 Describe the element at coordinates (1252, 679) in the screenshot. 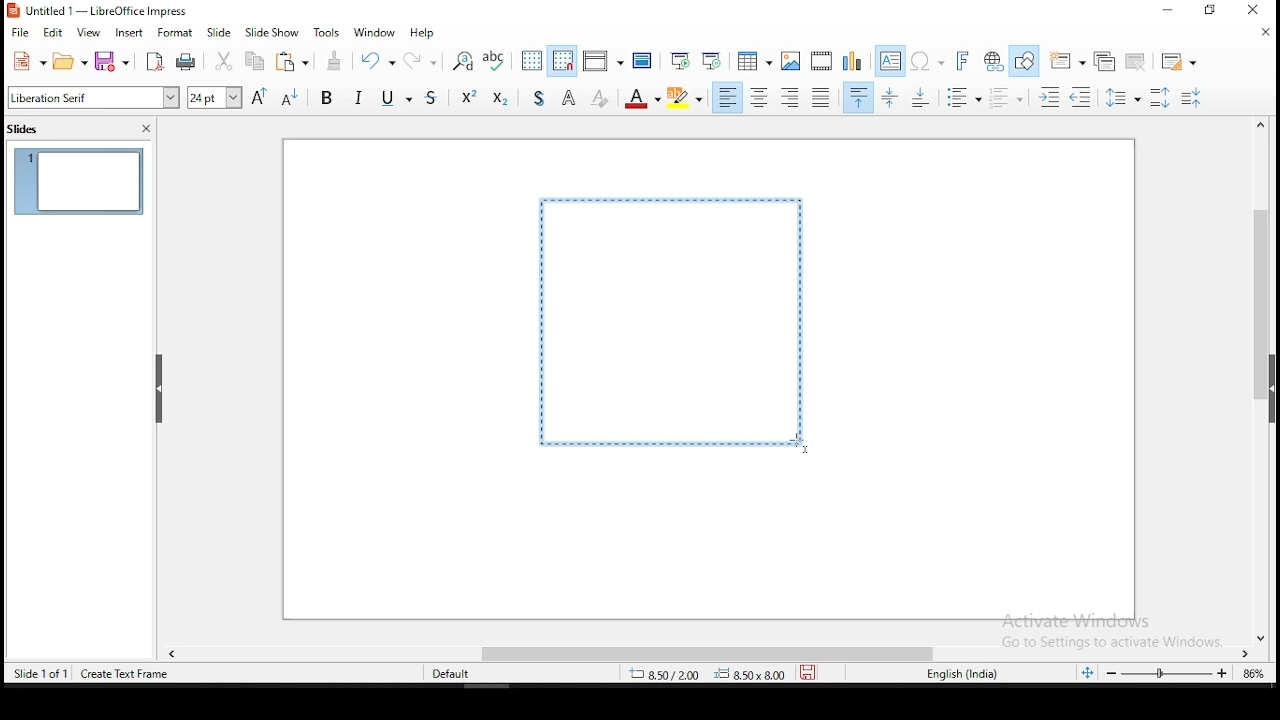

I see `zoom level` at that location.